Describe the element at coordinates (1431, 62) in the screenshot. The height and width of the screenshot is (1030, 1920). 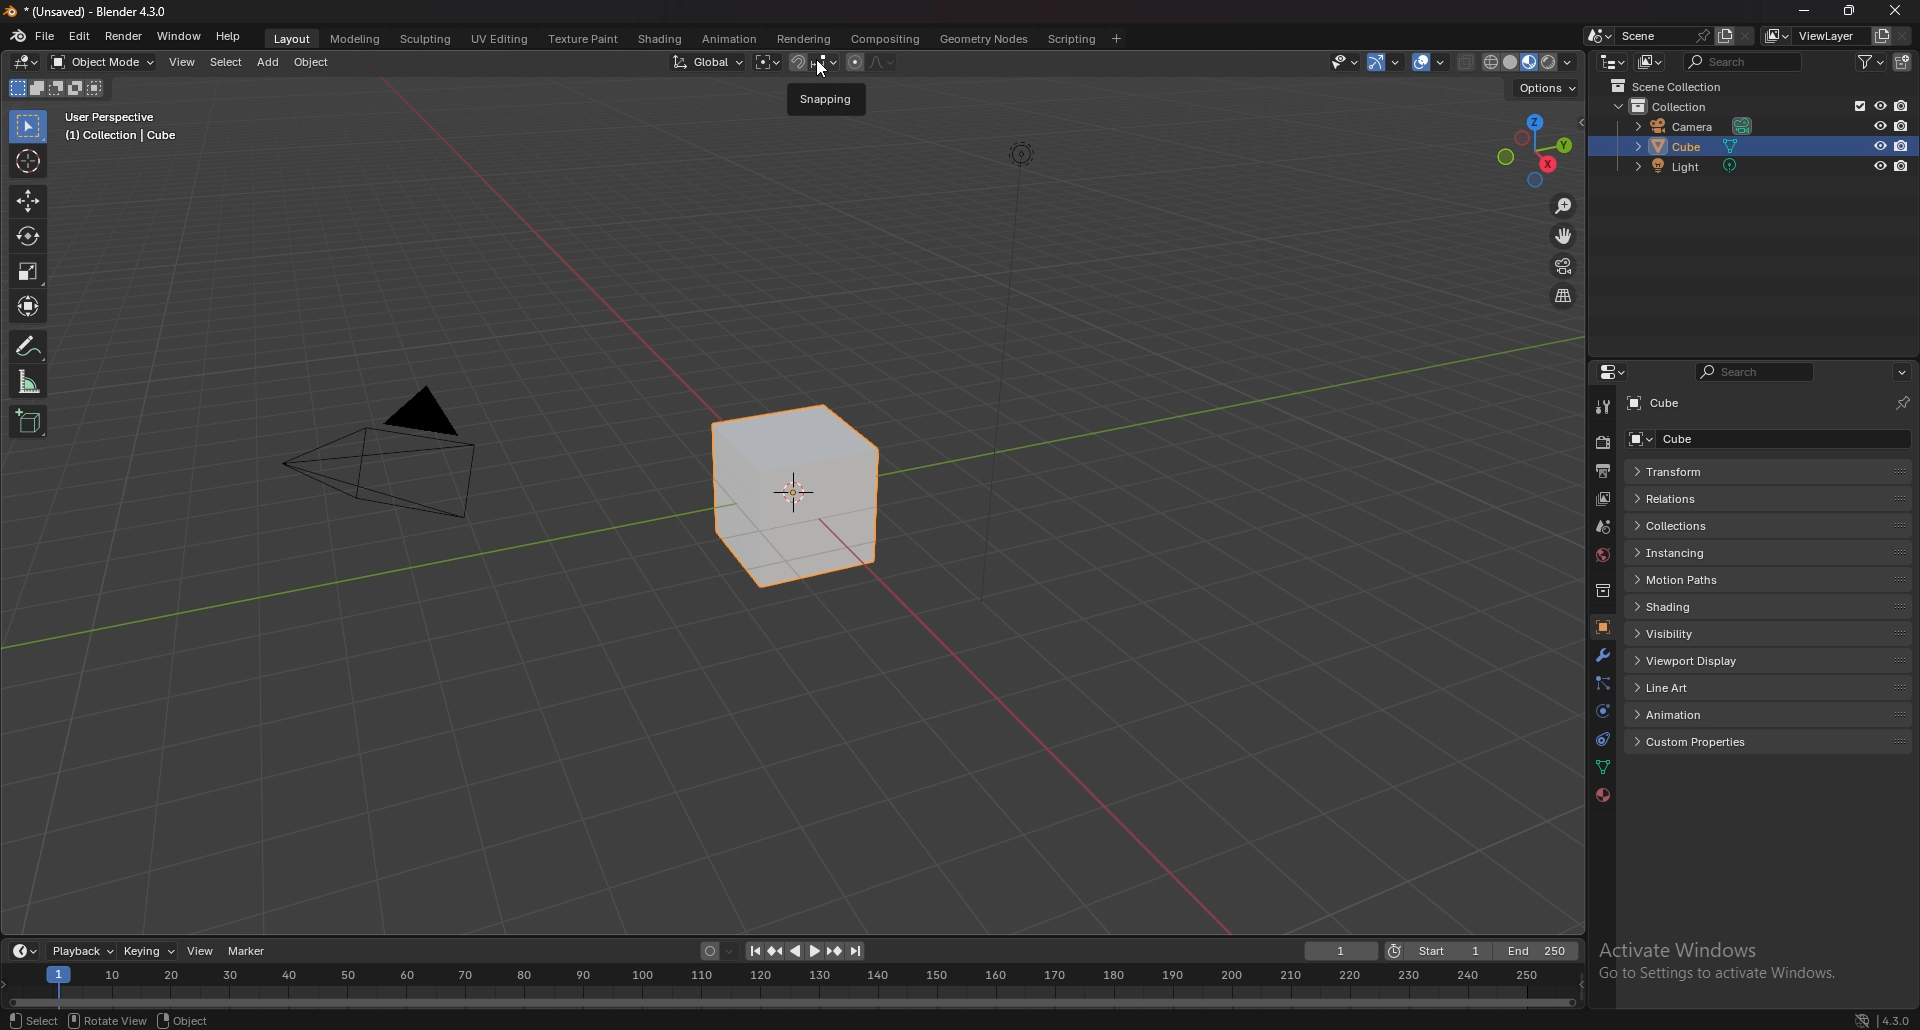
I see `show overlays` at that location.